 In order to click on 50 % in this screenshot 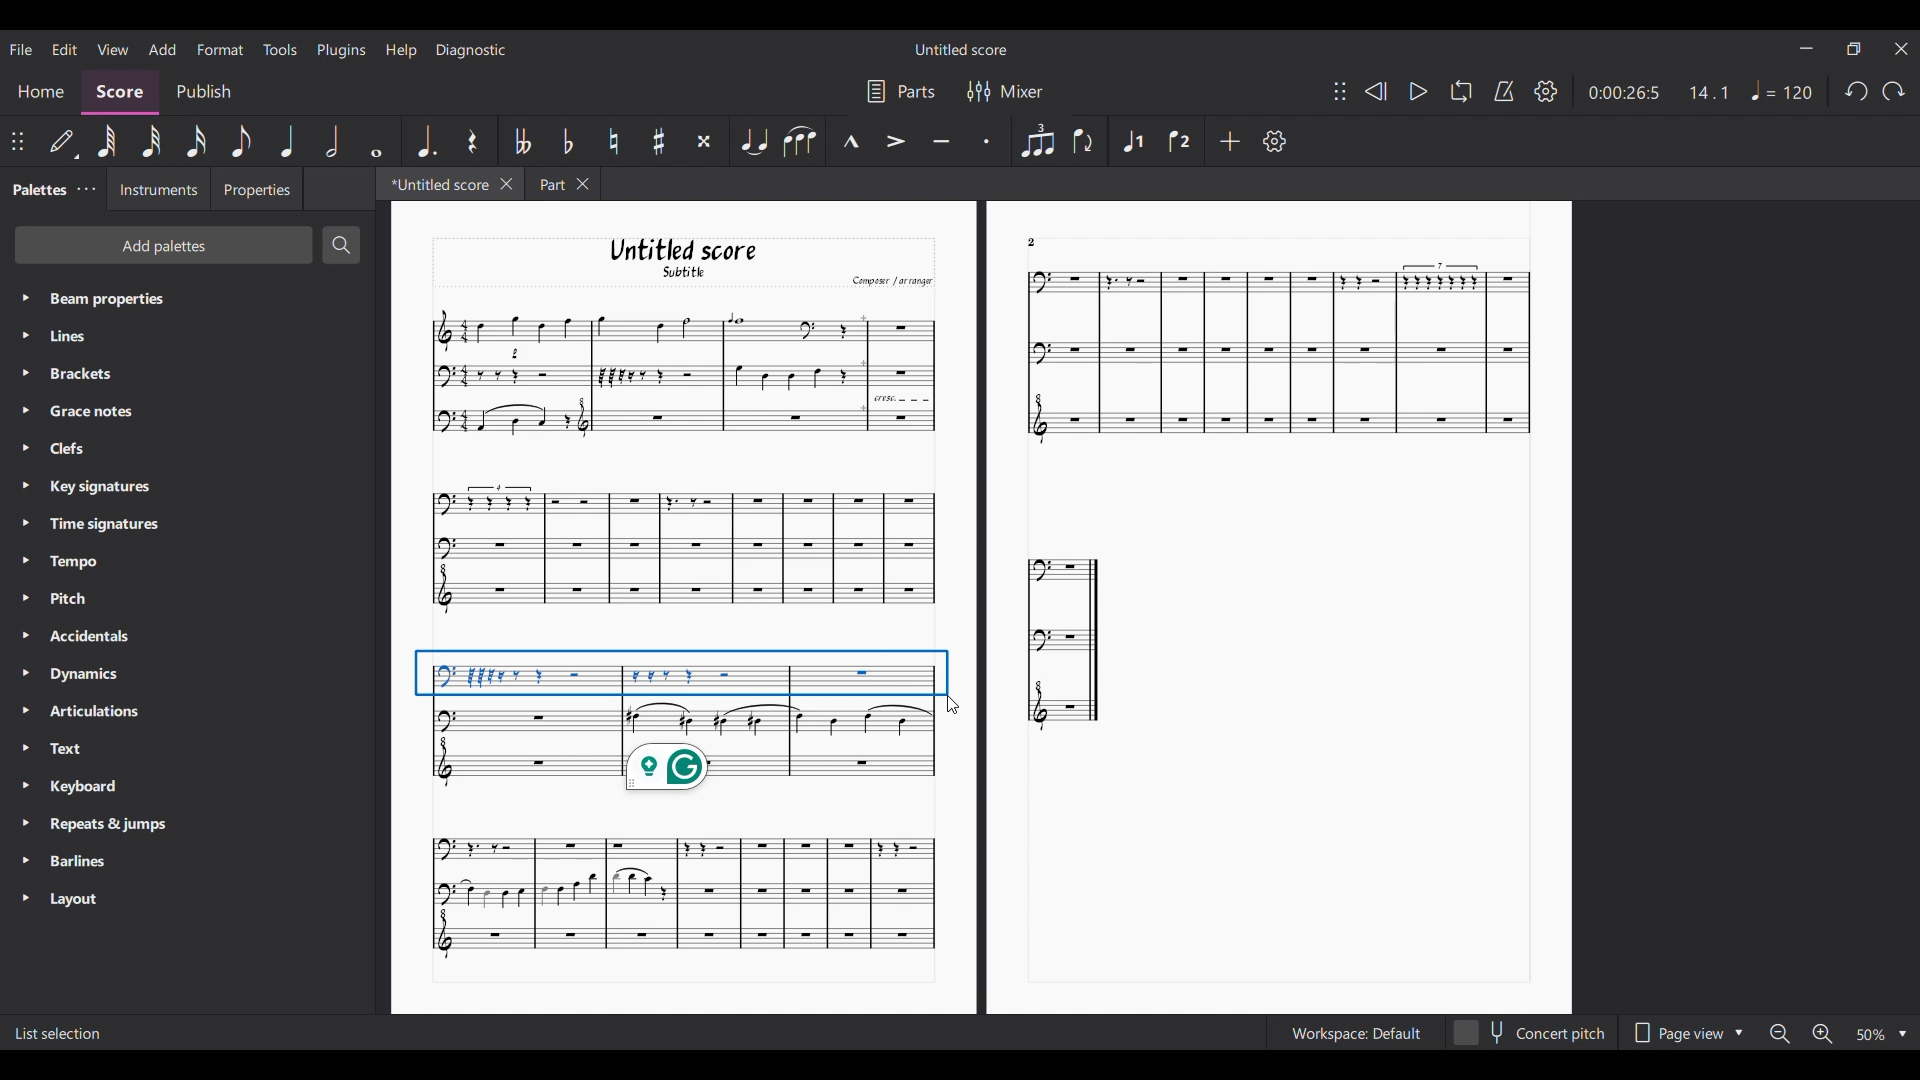, I will do `click(1880, 1034)`.